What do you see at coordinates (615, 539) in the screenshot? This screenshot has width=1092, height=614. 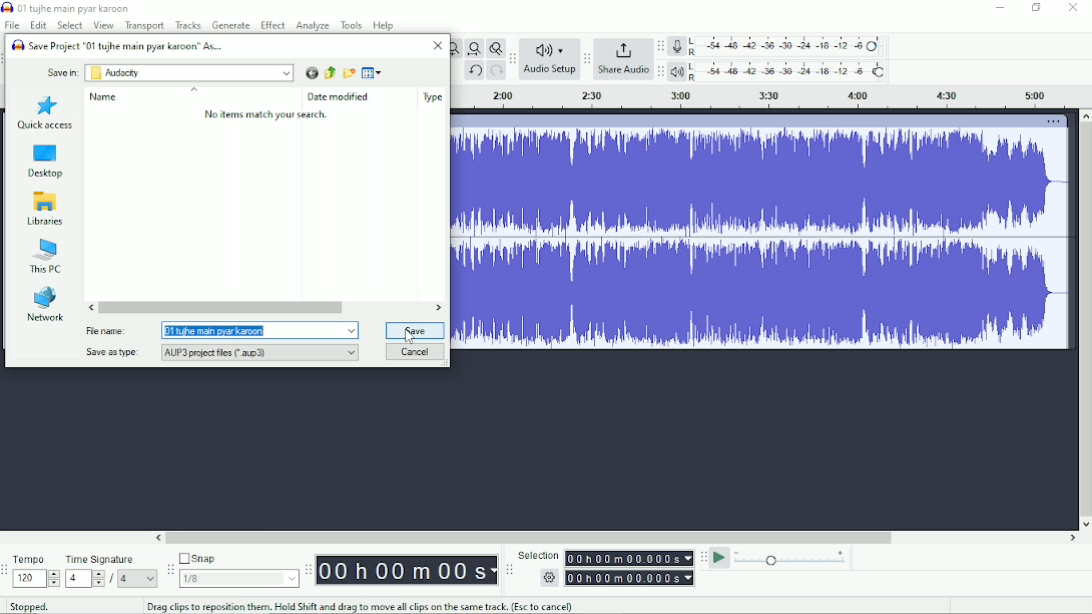 I see `Horizontal scrollbar` at bounding box center [615, 539].